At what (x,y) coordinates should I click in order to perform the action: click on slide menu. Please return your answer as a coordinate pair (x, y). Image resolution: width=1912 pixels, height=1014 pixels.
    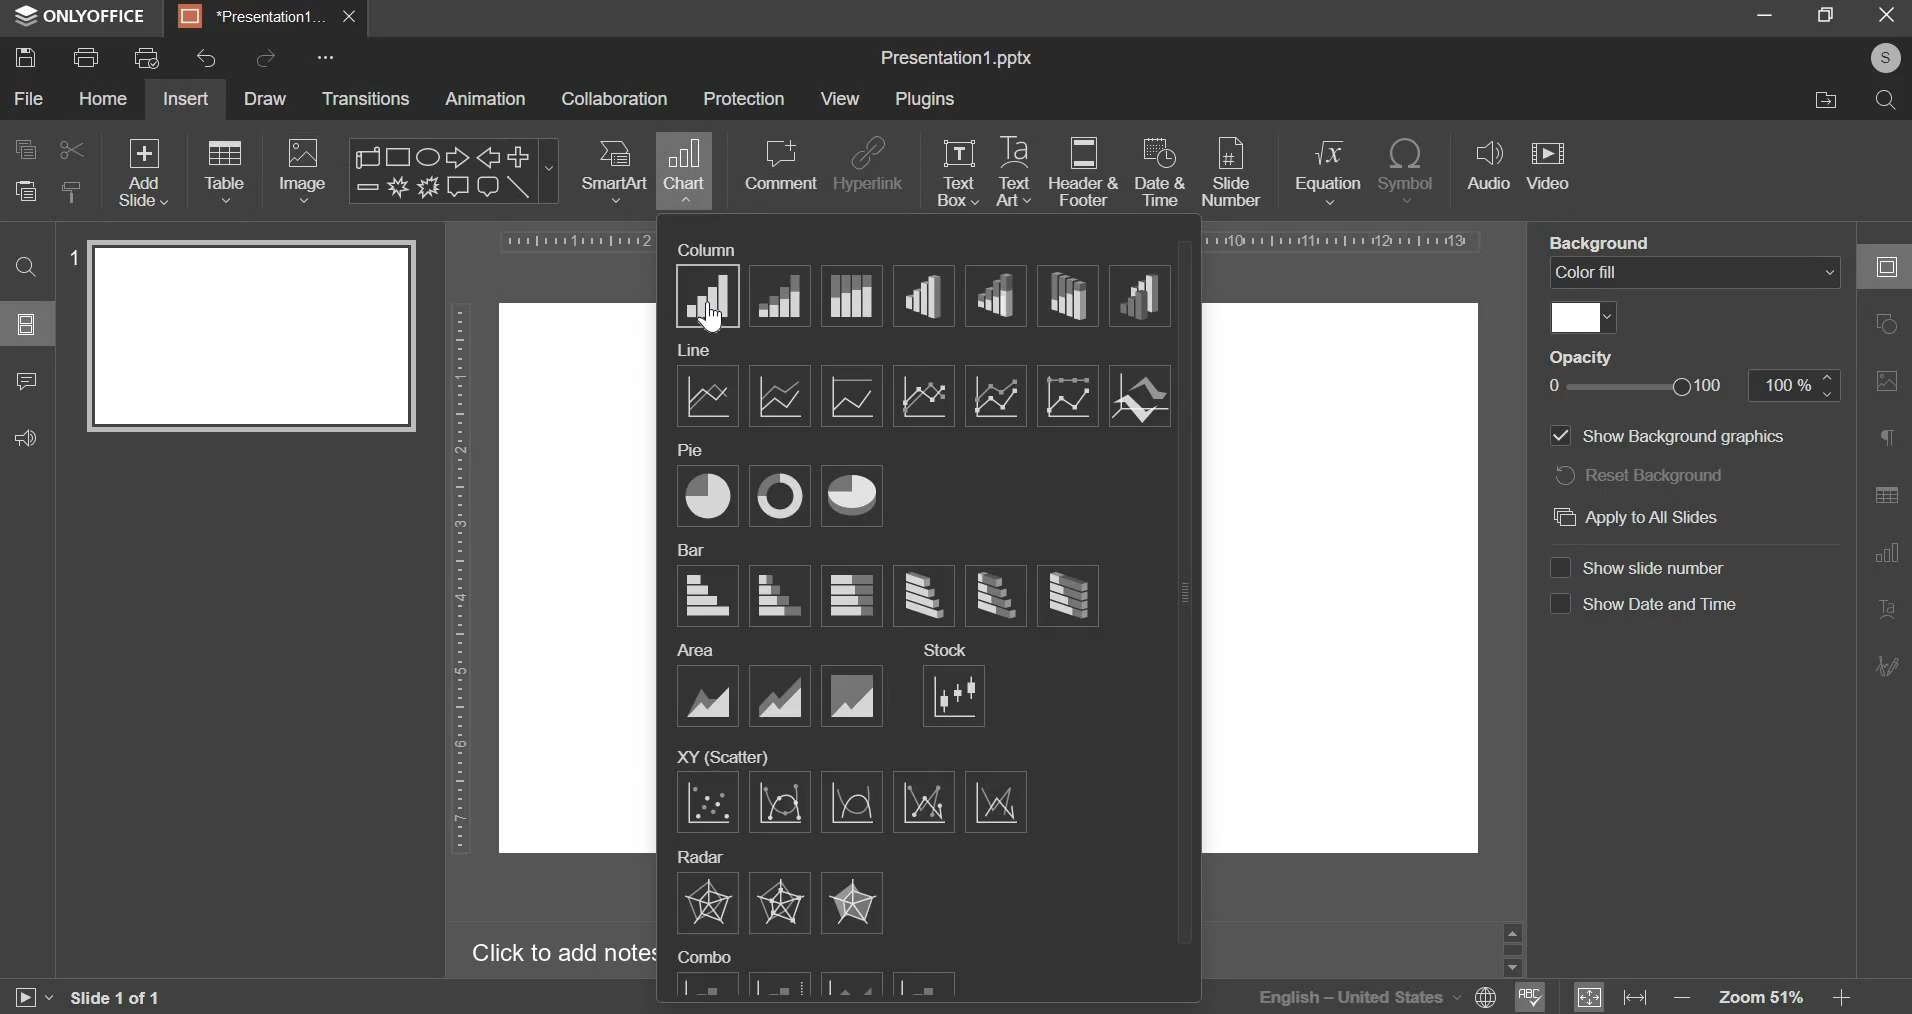
    Looking at the image, I should click on (25, 324).